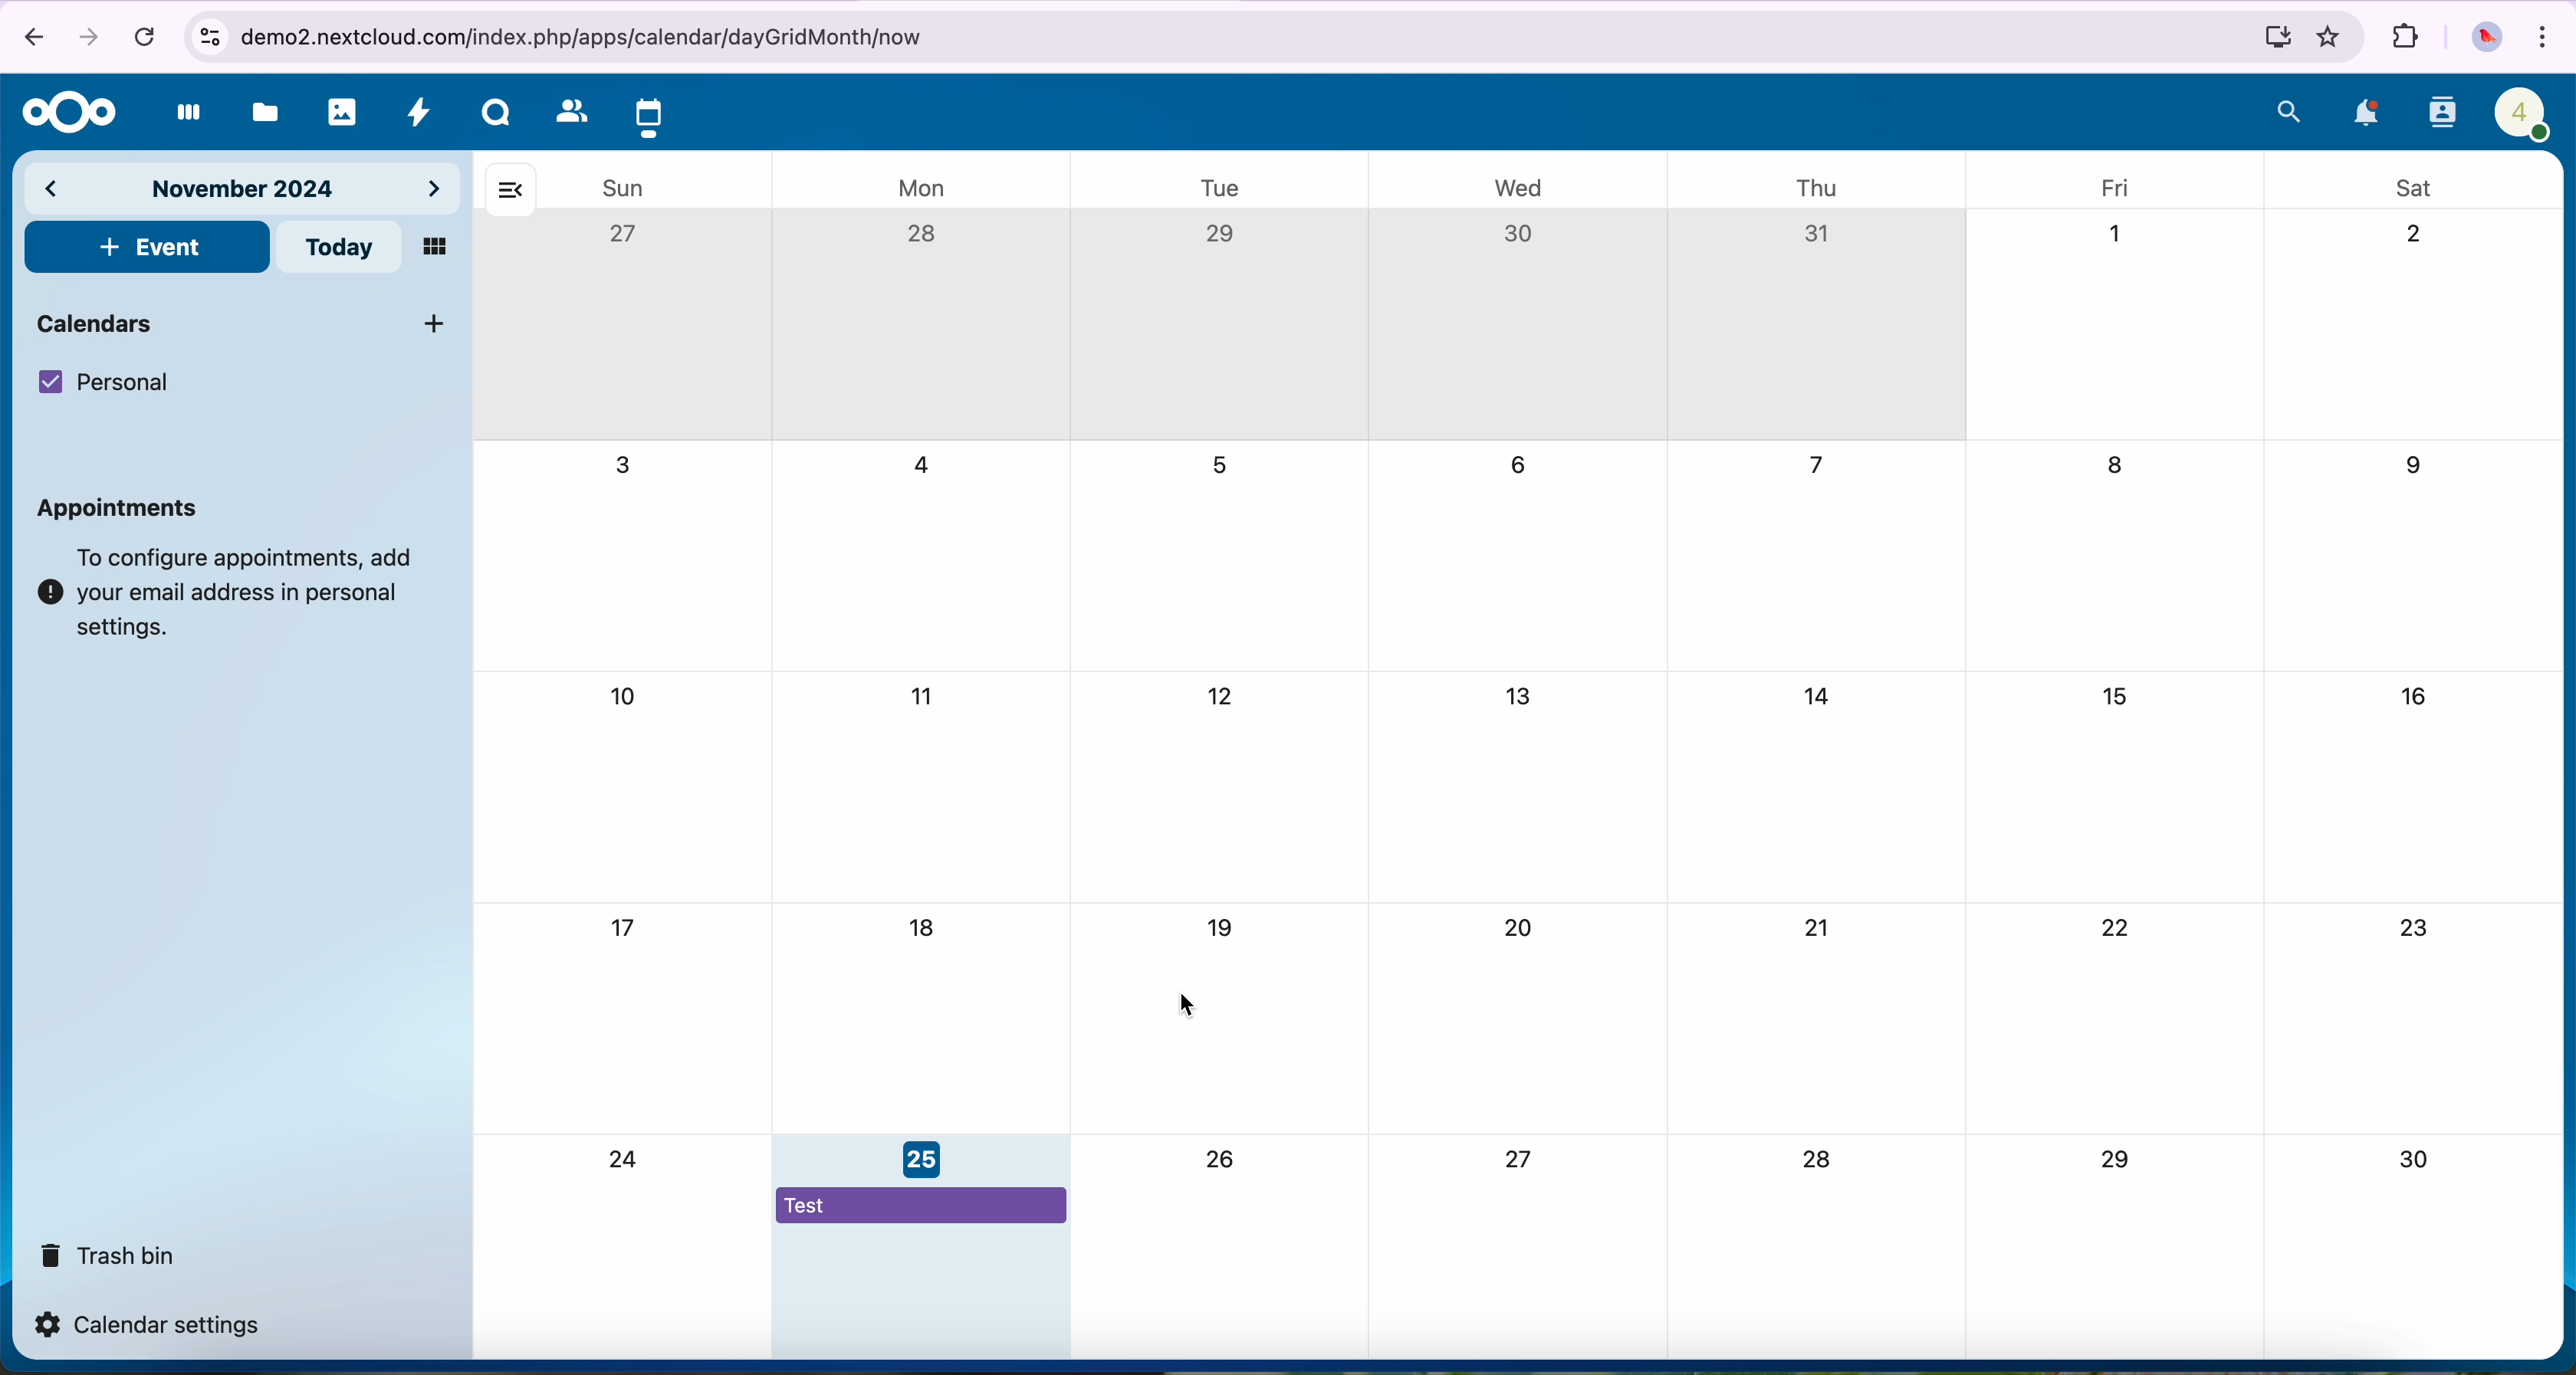 This screenshot has width=2576, height=1375. Describe the element at coordinates (2291, 111) in the screenshot. I see `search` at that location.